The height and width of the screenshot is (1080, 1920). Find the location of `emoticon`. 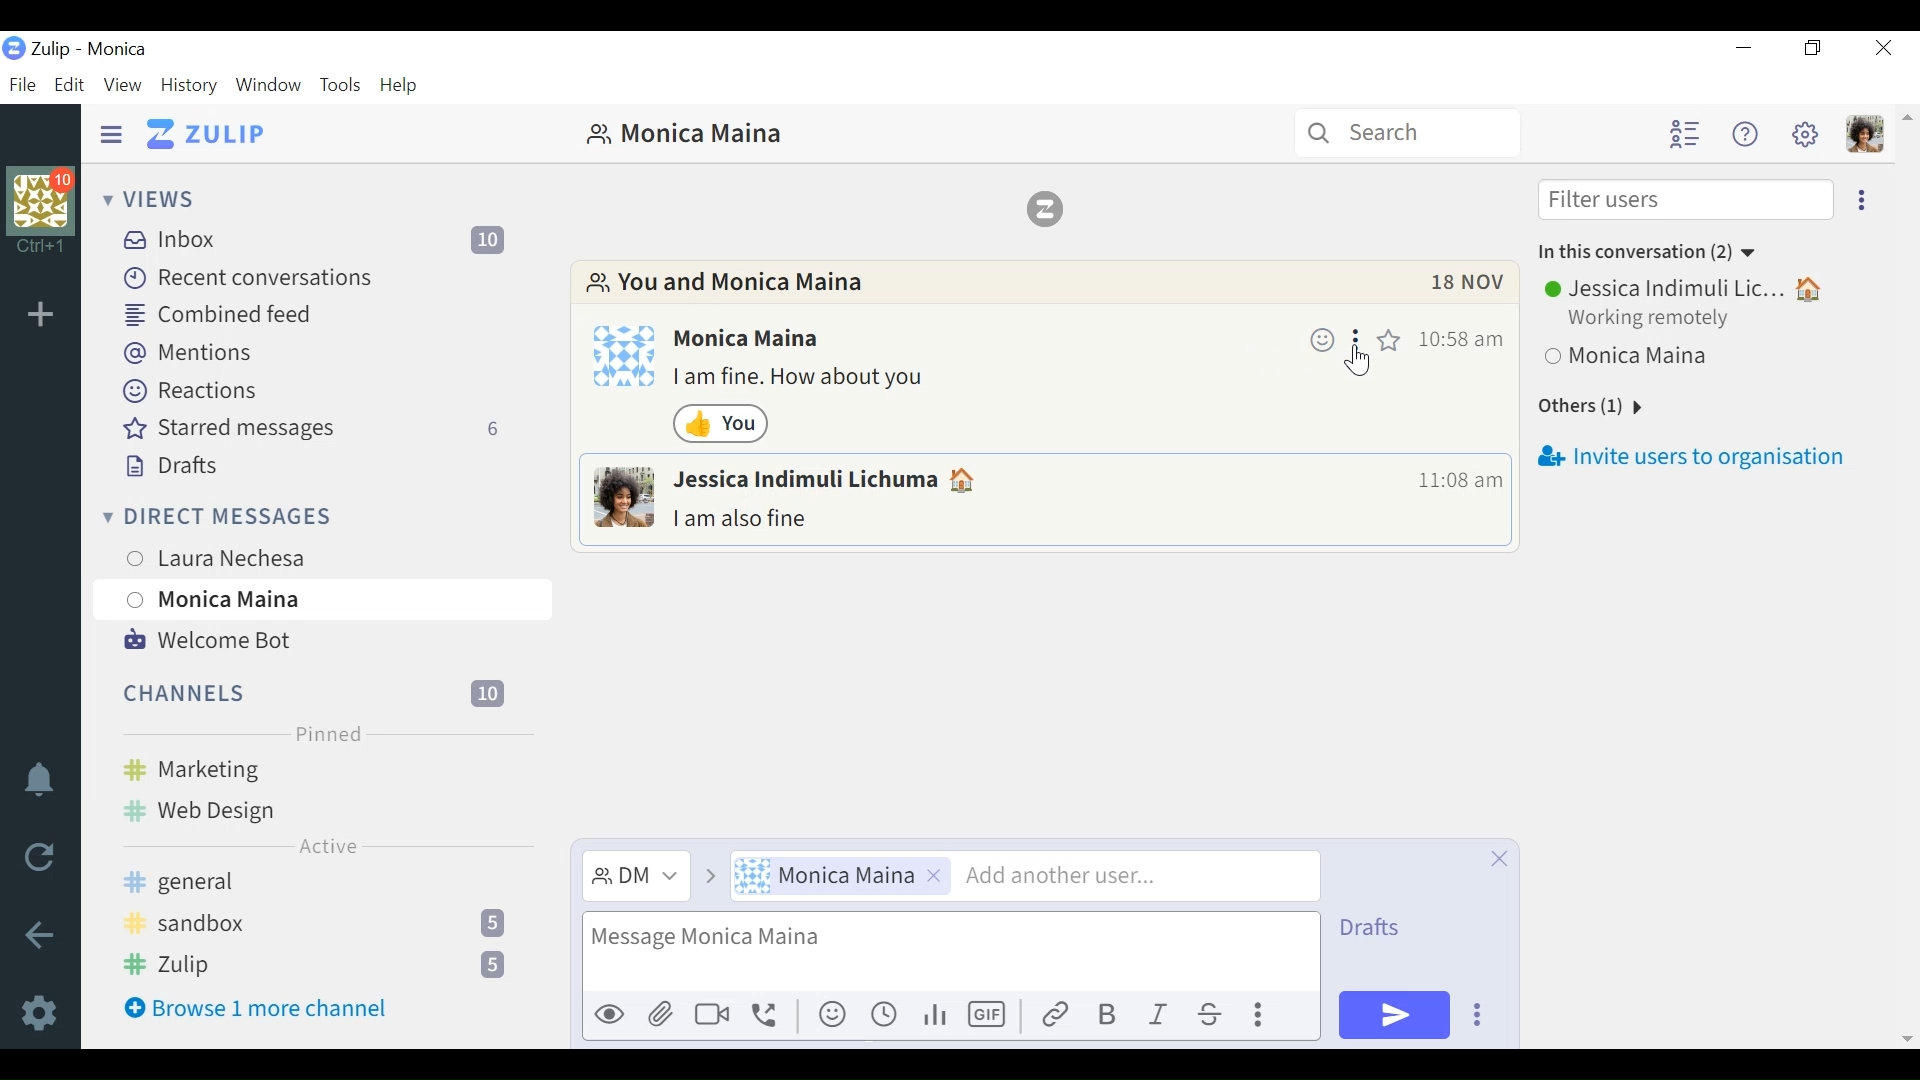

emoticon is located at coordinates (835, 1015).